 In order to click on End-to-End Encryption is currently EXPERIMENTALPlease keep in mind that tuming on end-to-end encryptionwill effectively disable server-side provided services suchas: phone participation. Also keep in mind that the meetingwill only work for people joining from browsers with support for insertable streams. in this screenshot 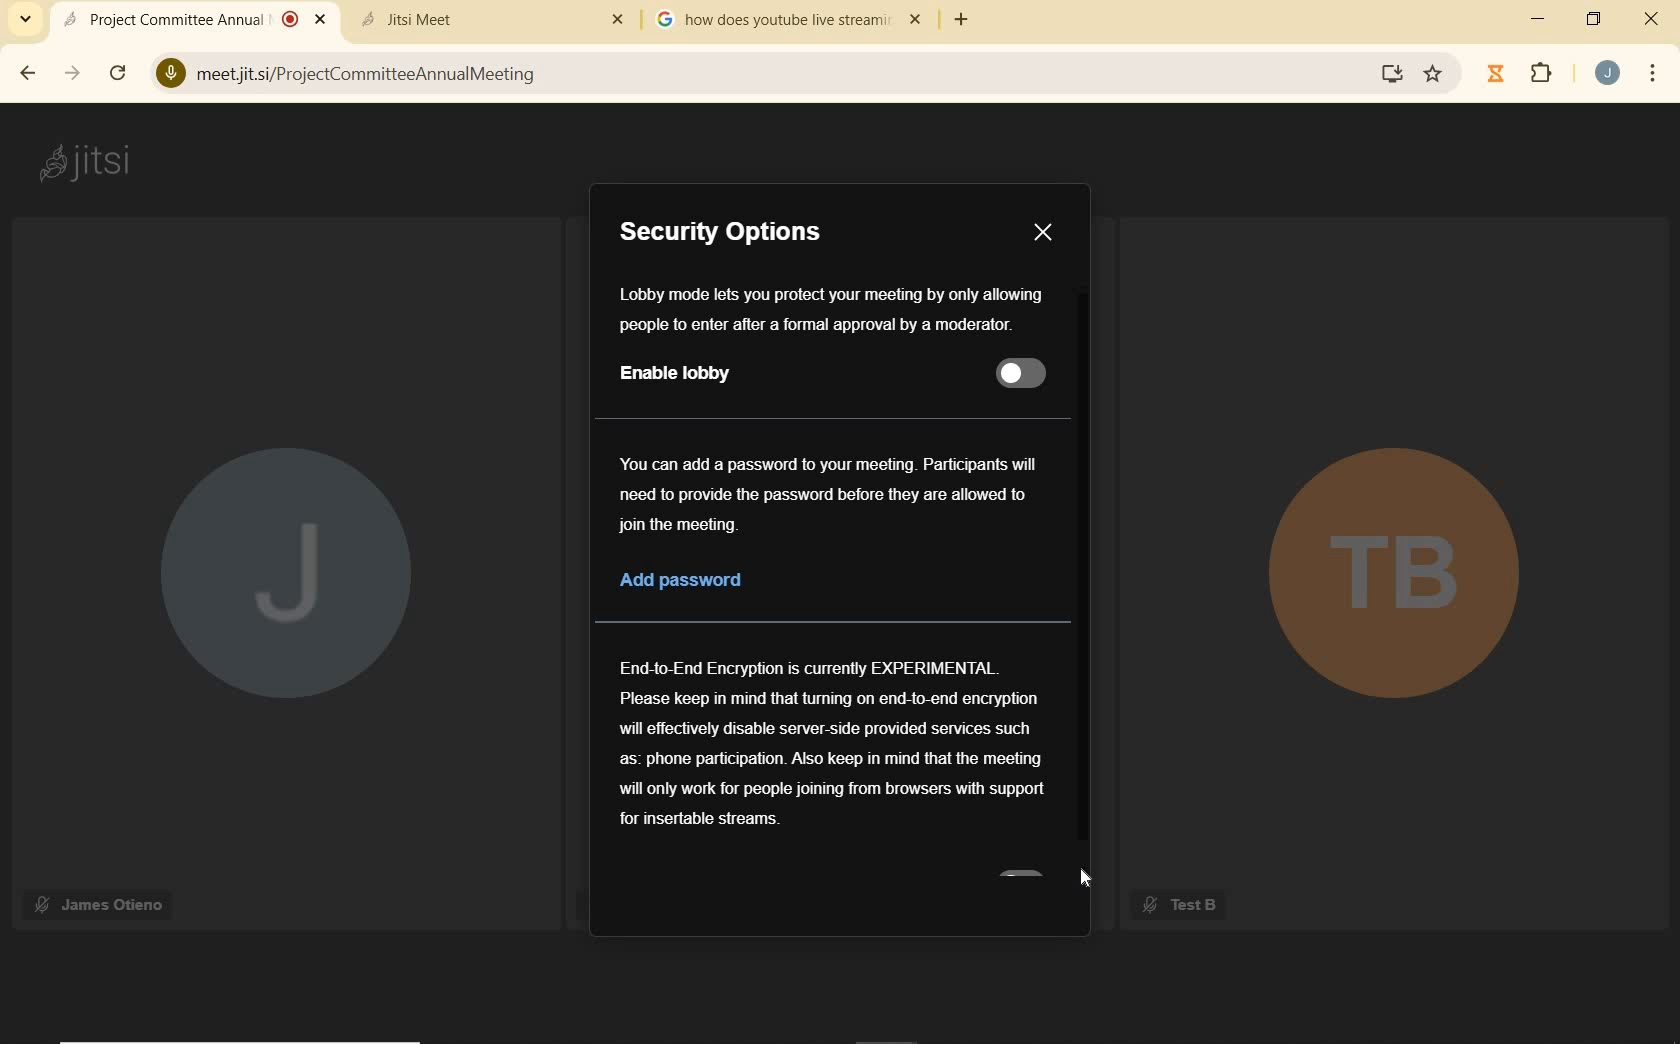, I will do `click(828, 740)`.